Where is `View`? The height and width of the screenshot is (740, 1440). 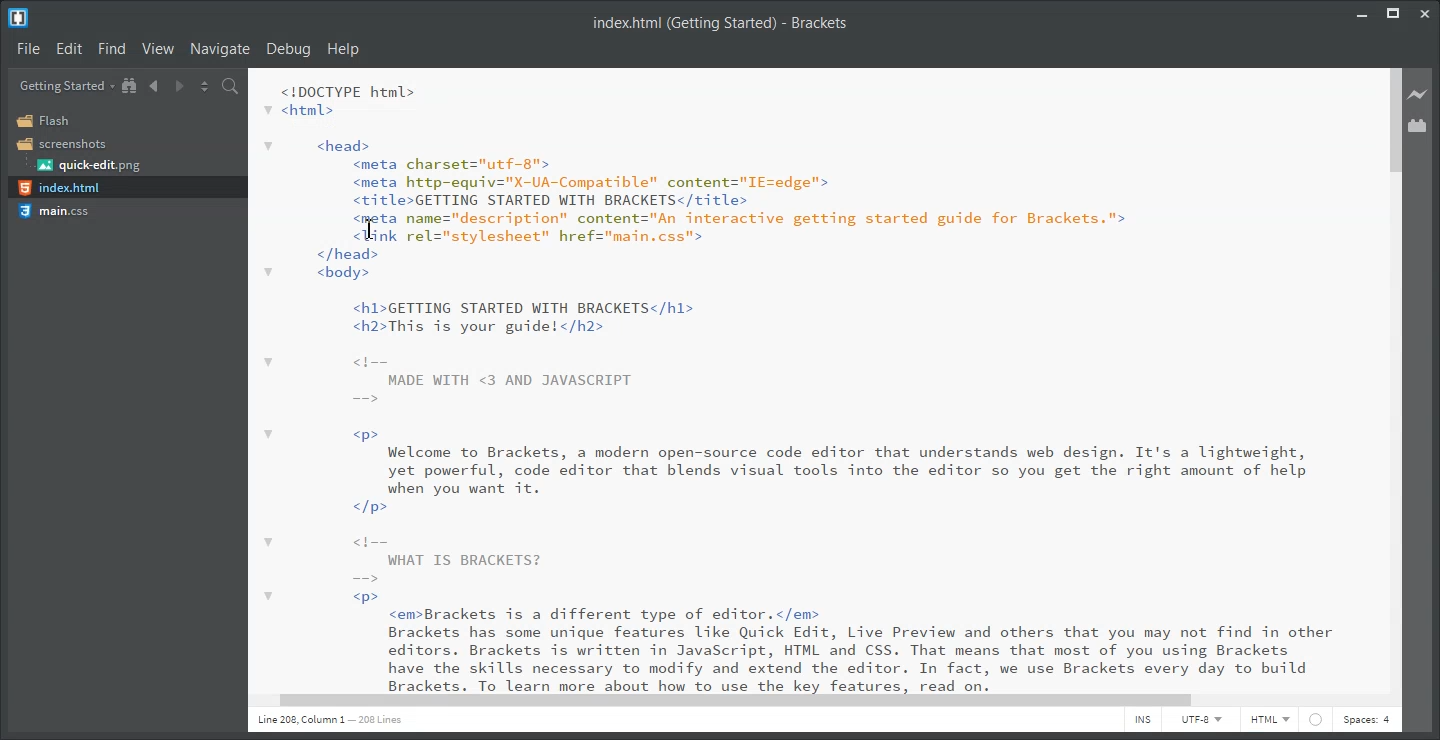 View is located at coordinates (158, 48).